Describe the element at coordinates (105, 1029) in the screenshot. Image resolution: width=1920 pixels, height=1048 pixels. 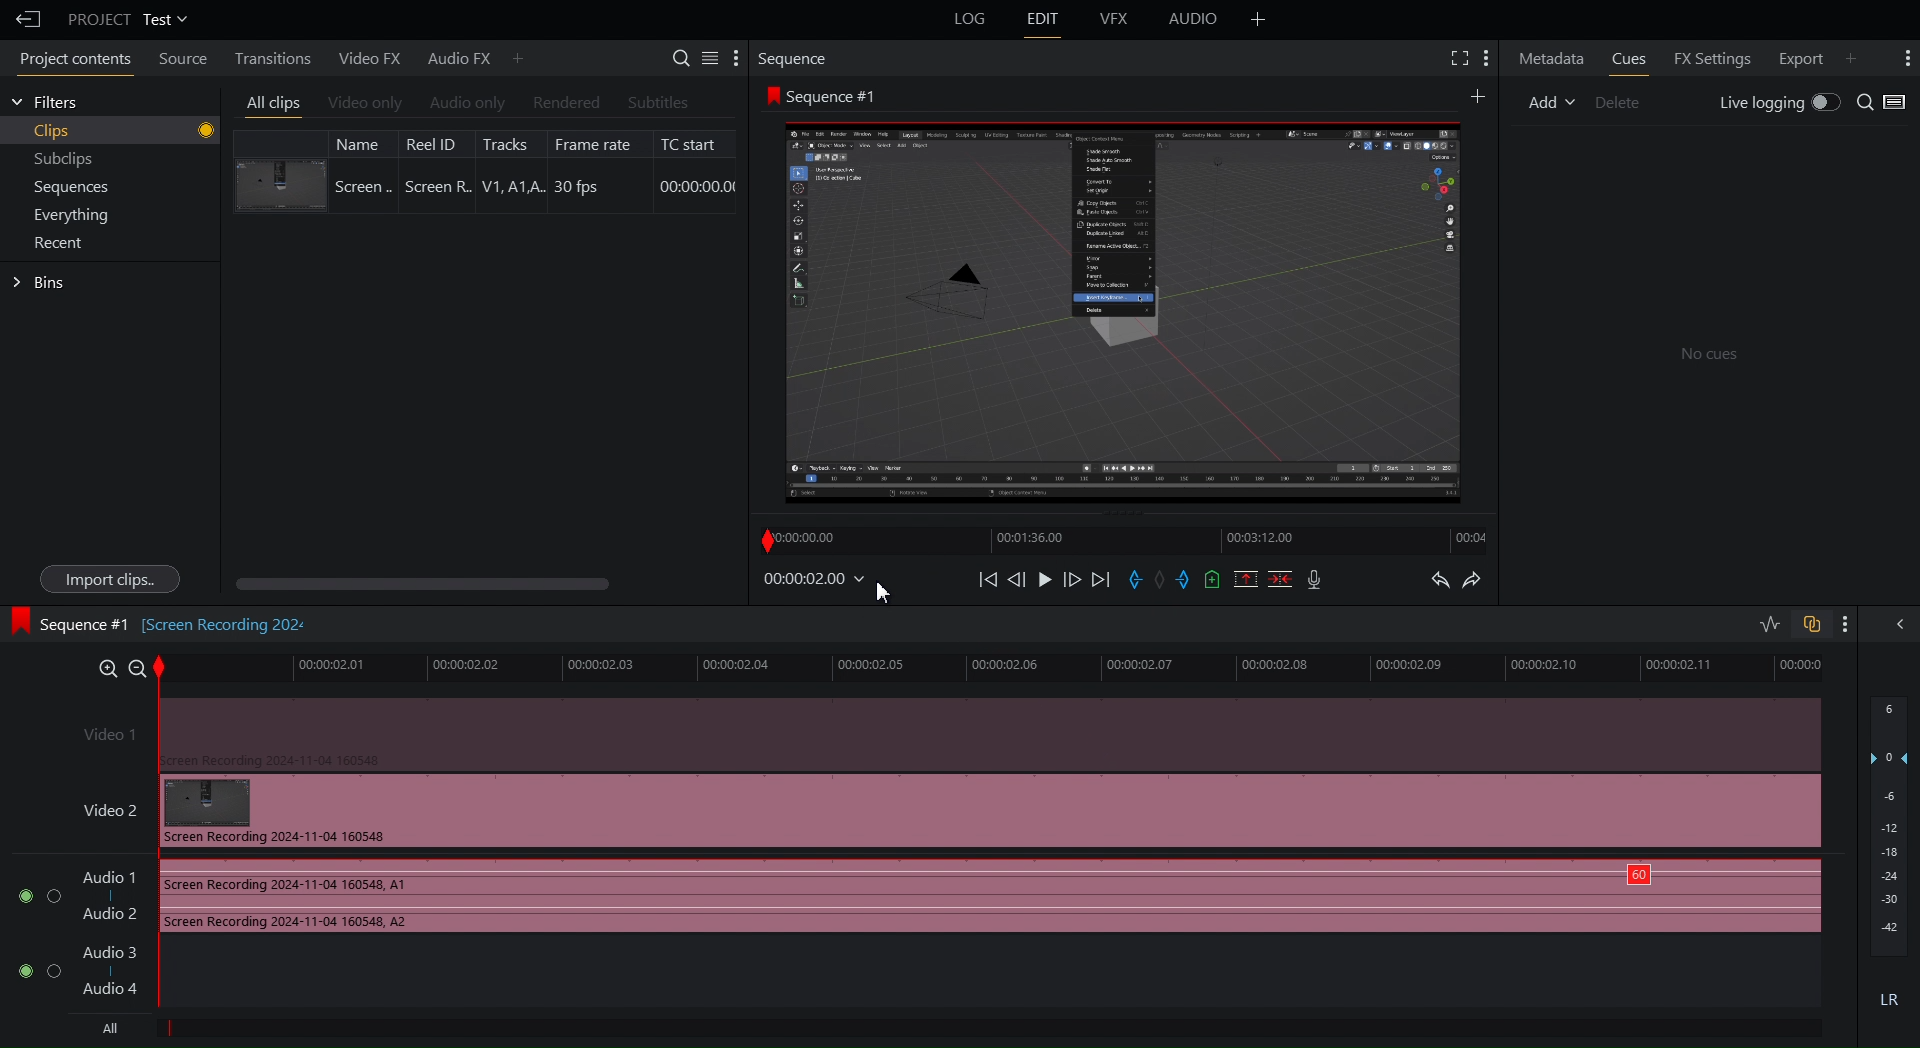
I see `All` at that location.